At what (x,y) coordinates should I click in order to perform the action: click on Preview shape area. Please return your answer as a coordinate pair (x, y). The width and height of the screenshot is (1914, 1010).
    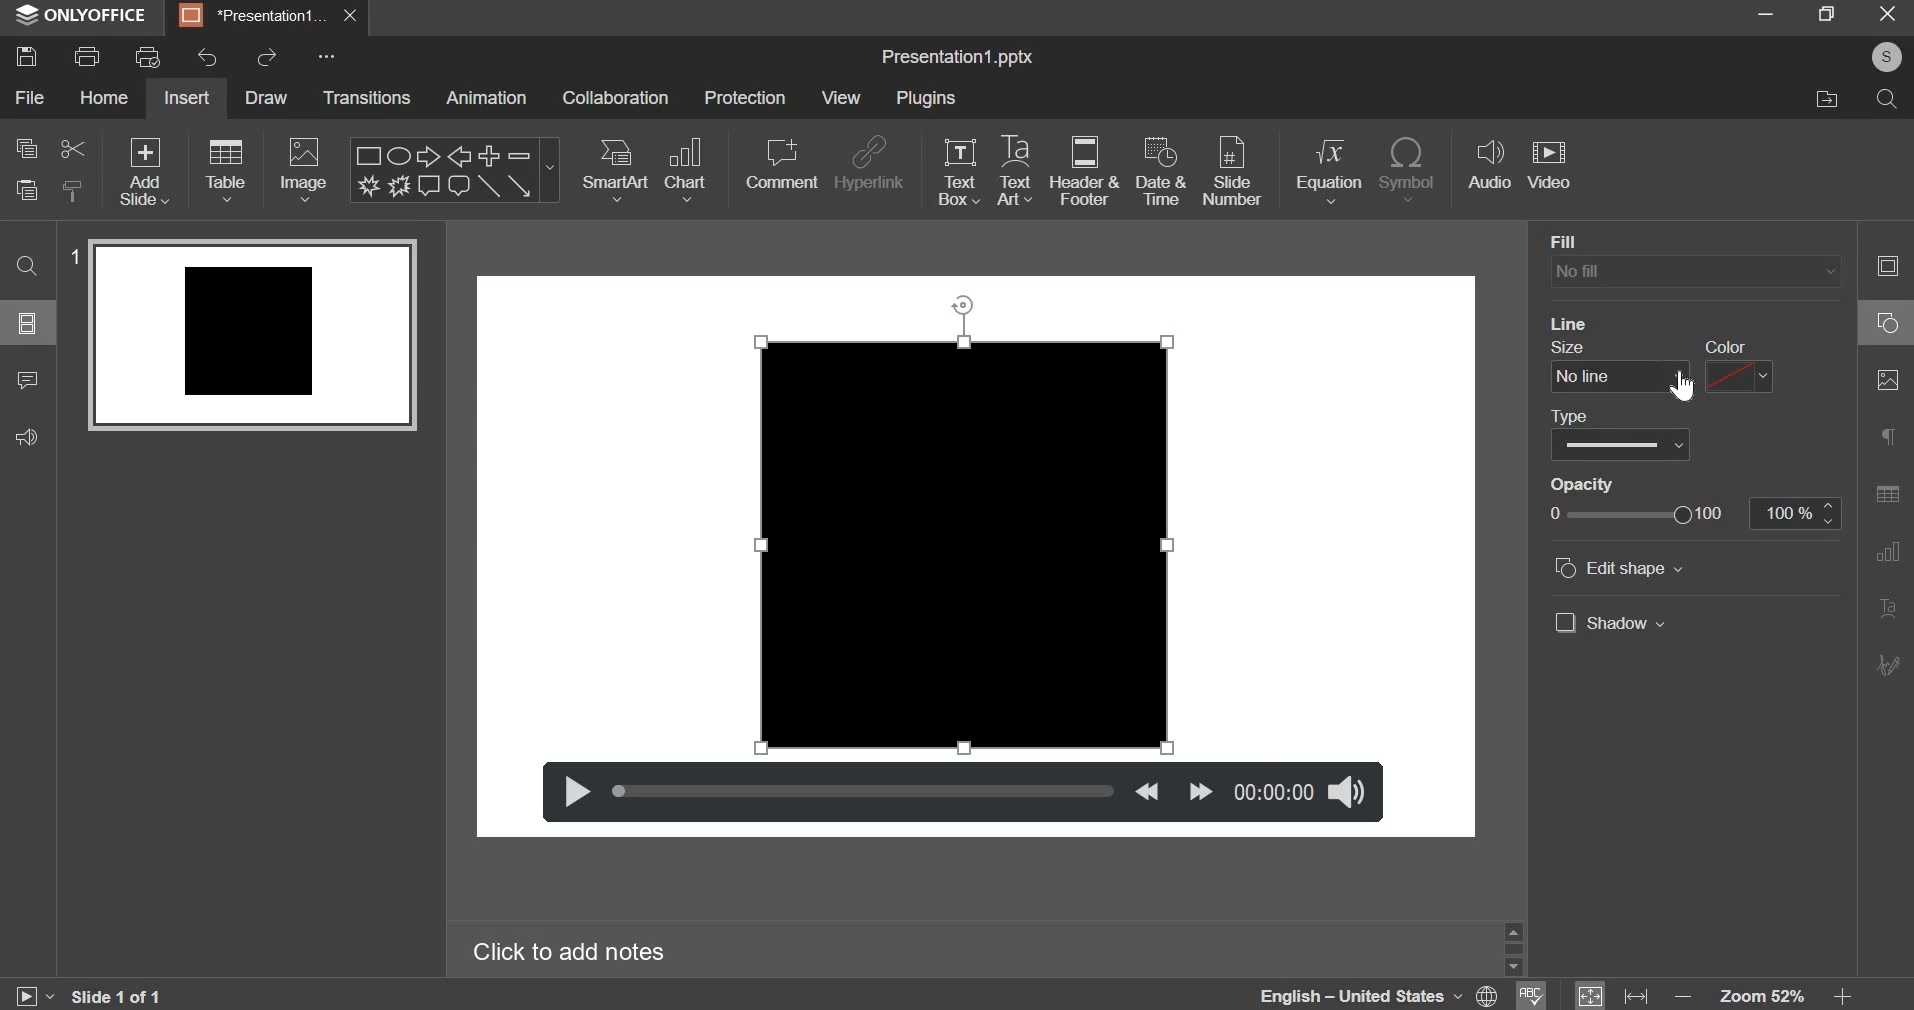
    Looking at the image, I should click on (252, 344).